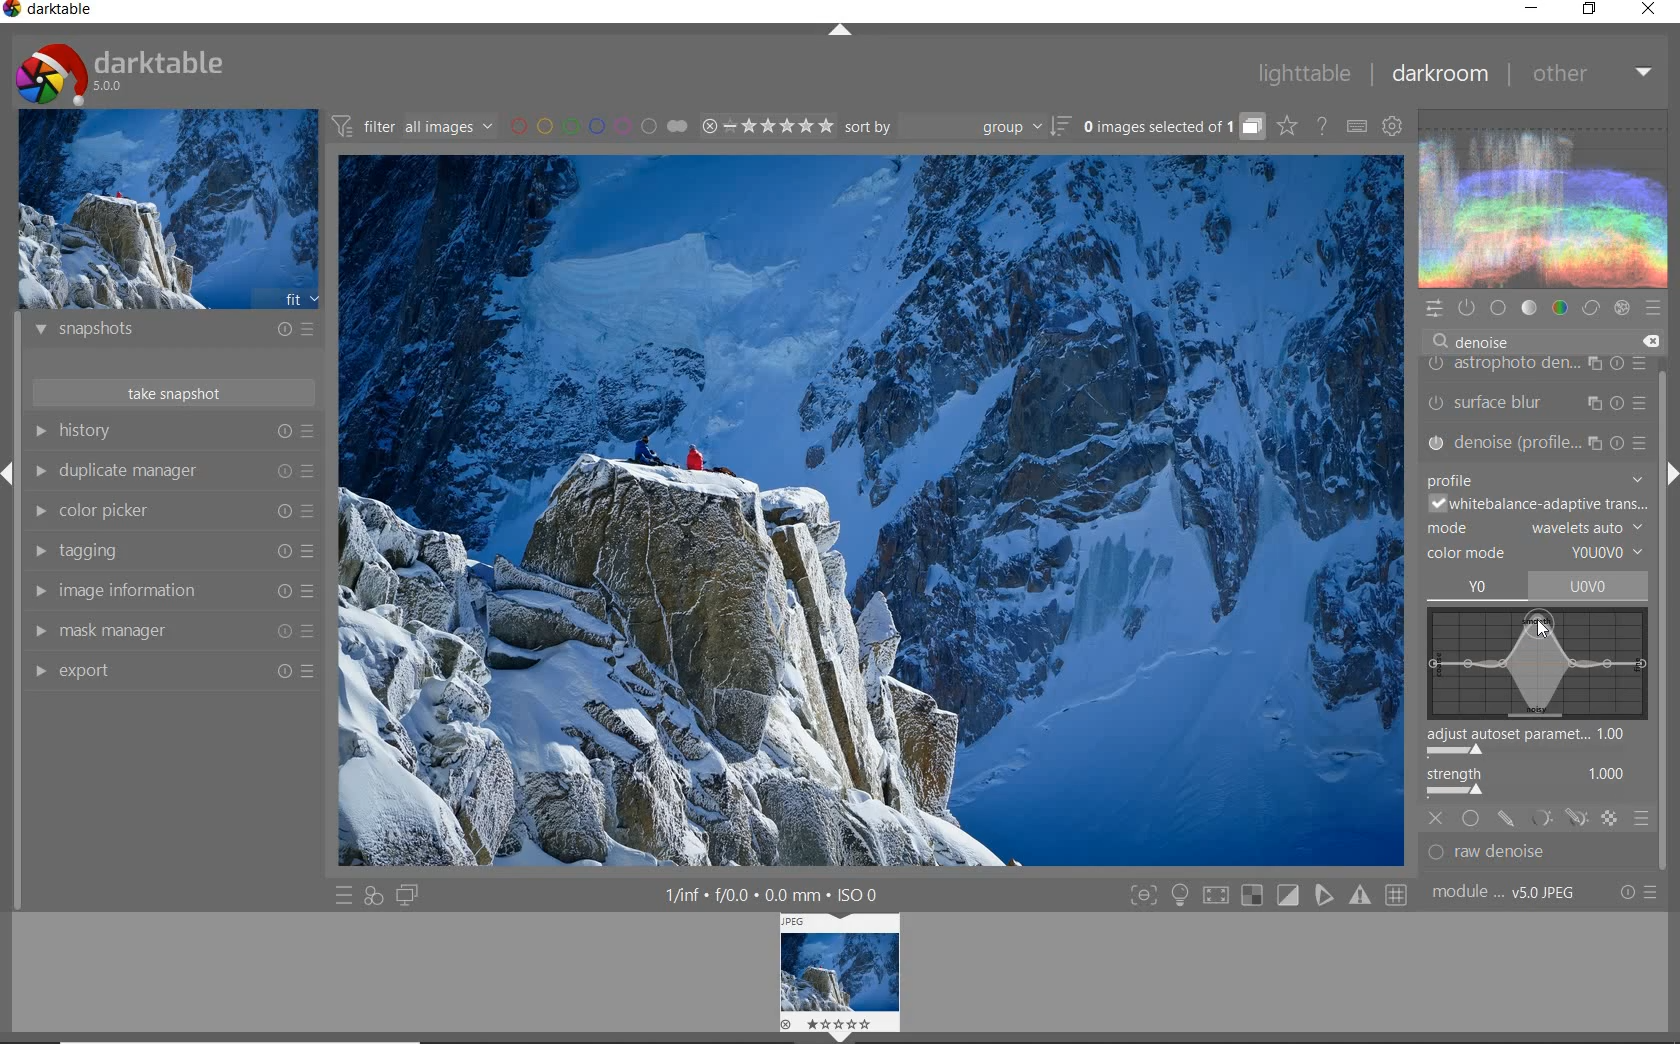  Describe the element at coordinates (1471, 818) in the screenshot. I see `UNIFORMLY` at that location.